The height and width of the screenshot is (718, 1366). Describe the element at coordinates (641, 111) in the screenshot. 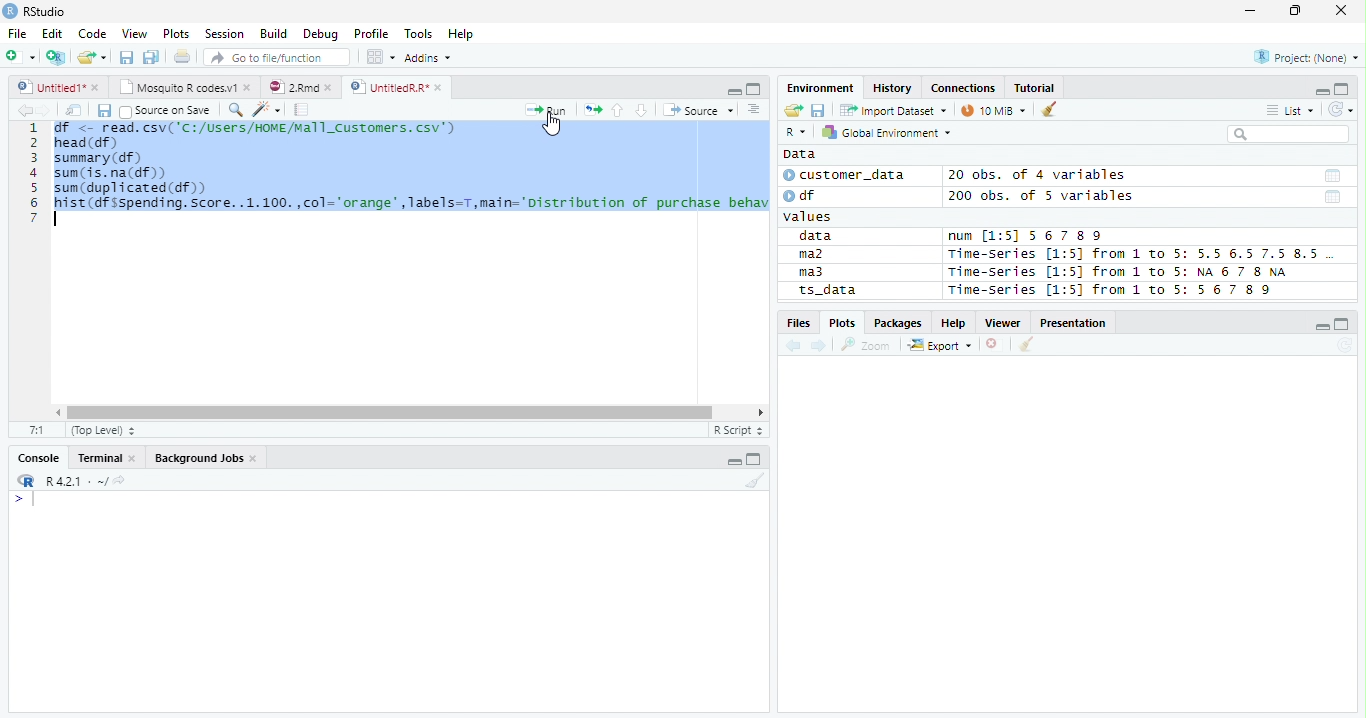

I see `Down` at that location.